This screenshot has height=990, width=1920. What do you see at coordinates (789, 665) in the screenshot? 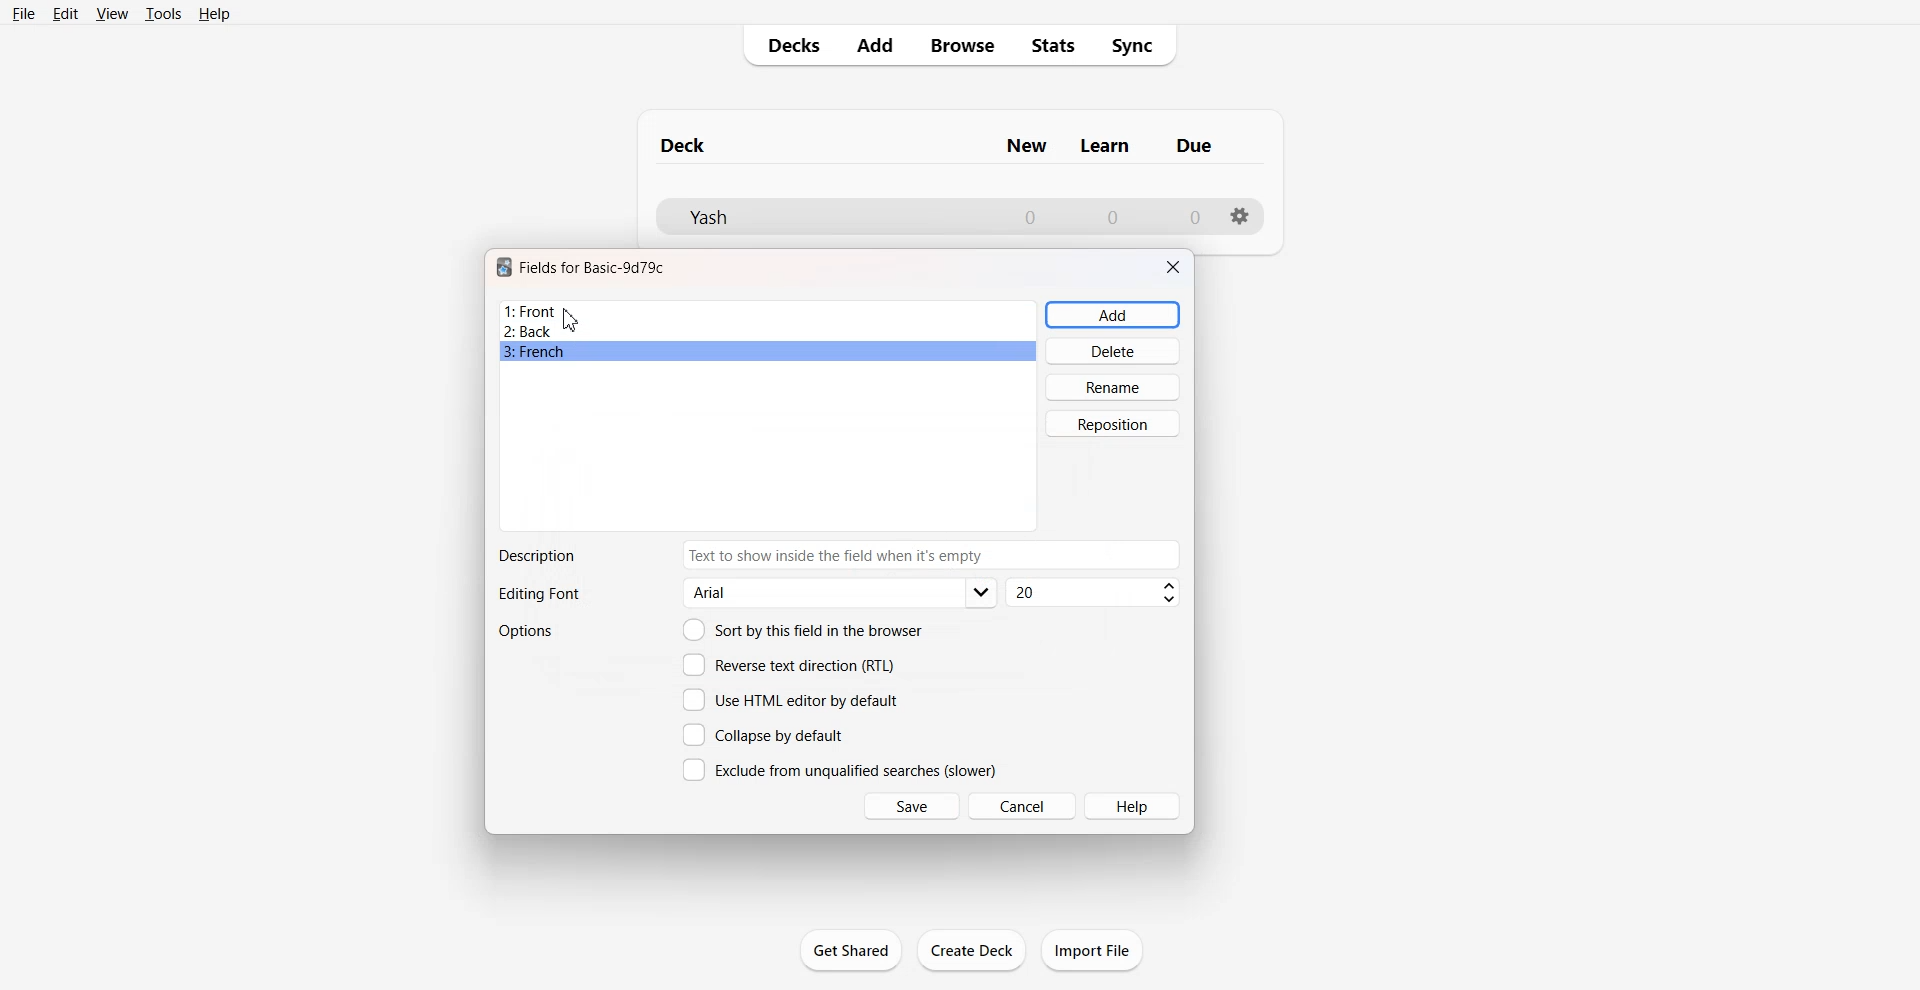
I see `Reverse text direction (RTL)` at bounding box center [789, 665].